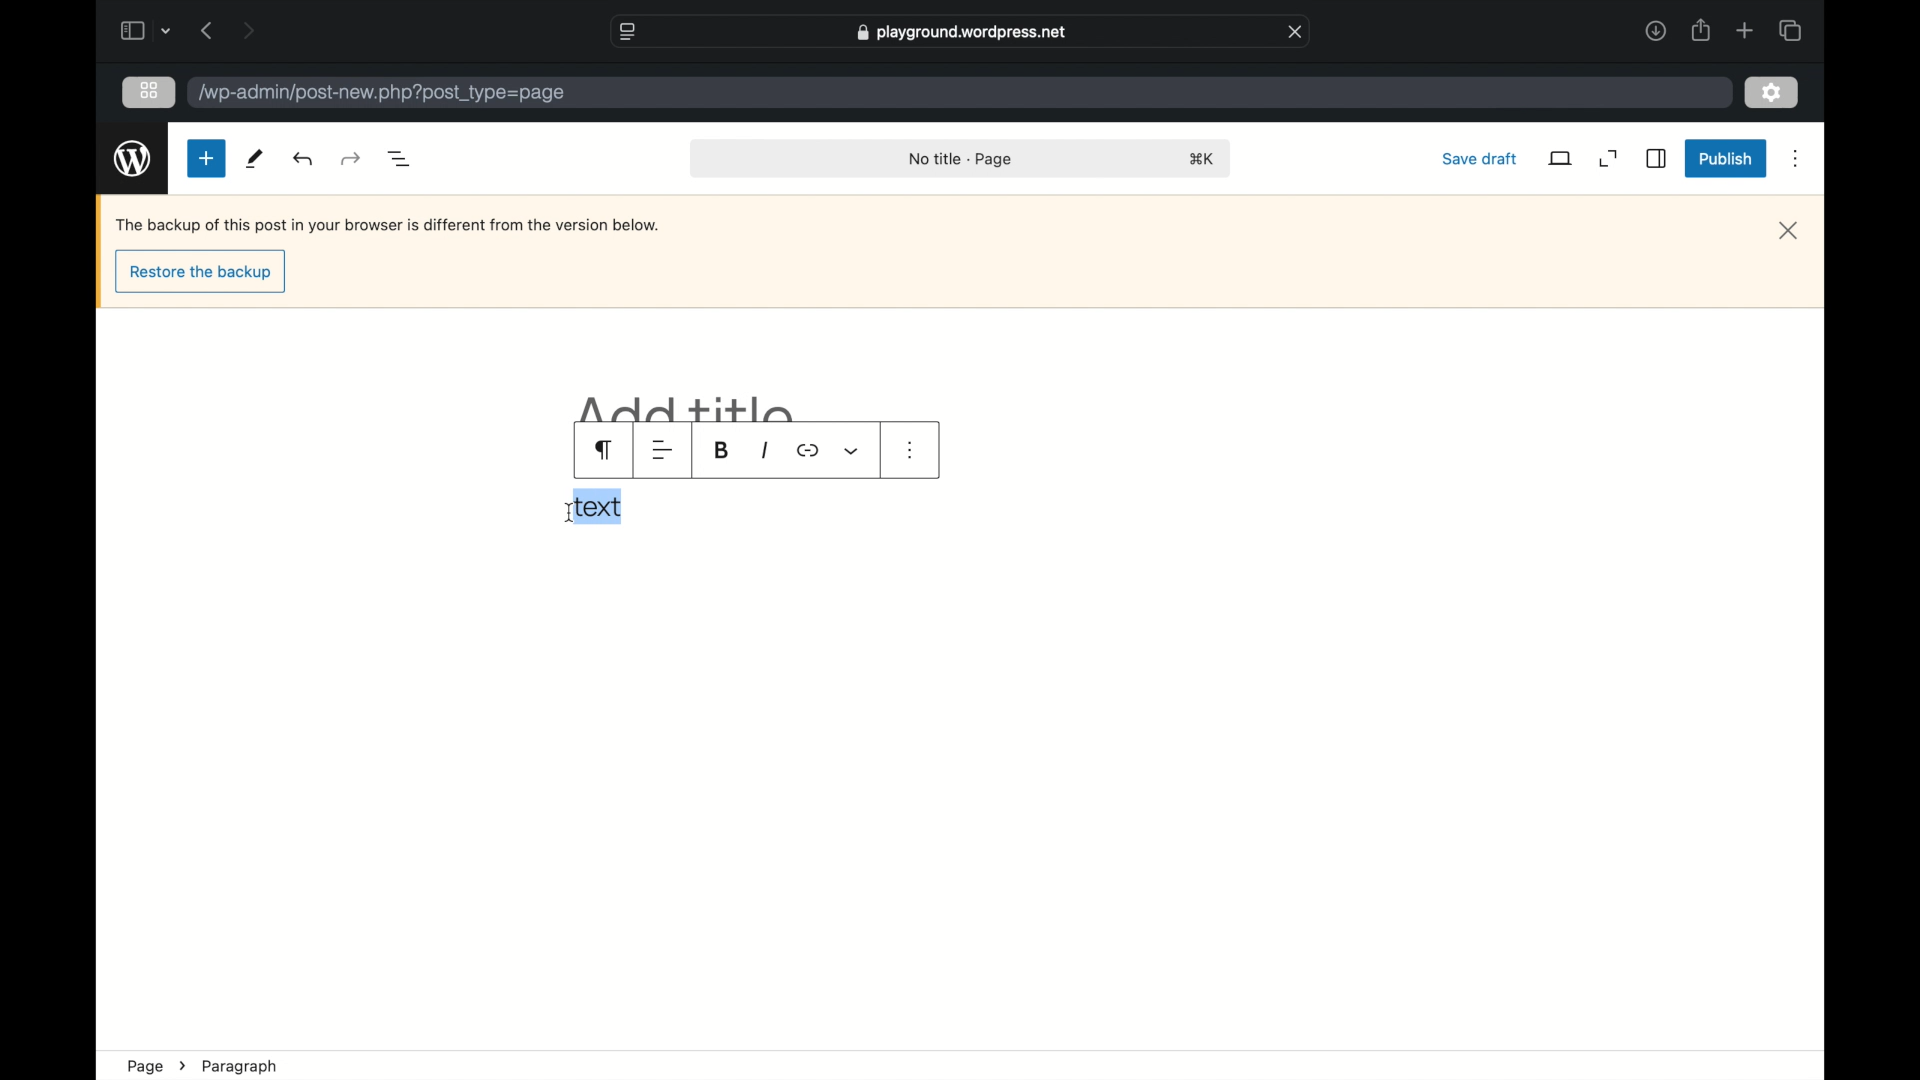 Image resolution: width=1920 pixels, height=1080 pixels. Describe the element at coordinates (352, 158) in the screenshot. I see `undo` at that location.